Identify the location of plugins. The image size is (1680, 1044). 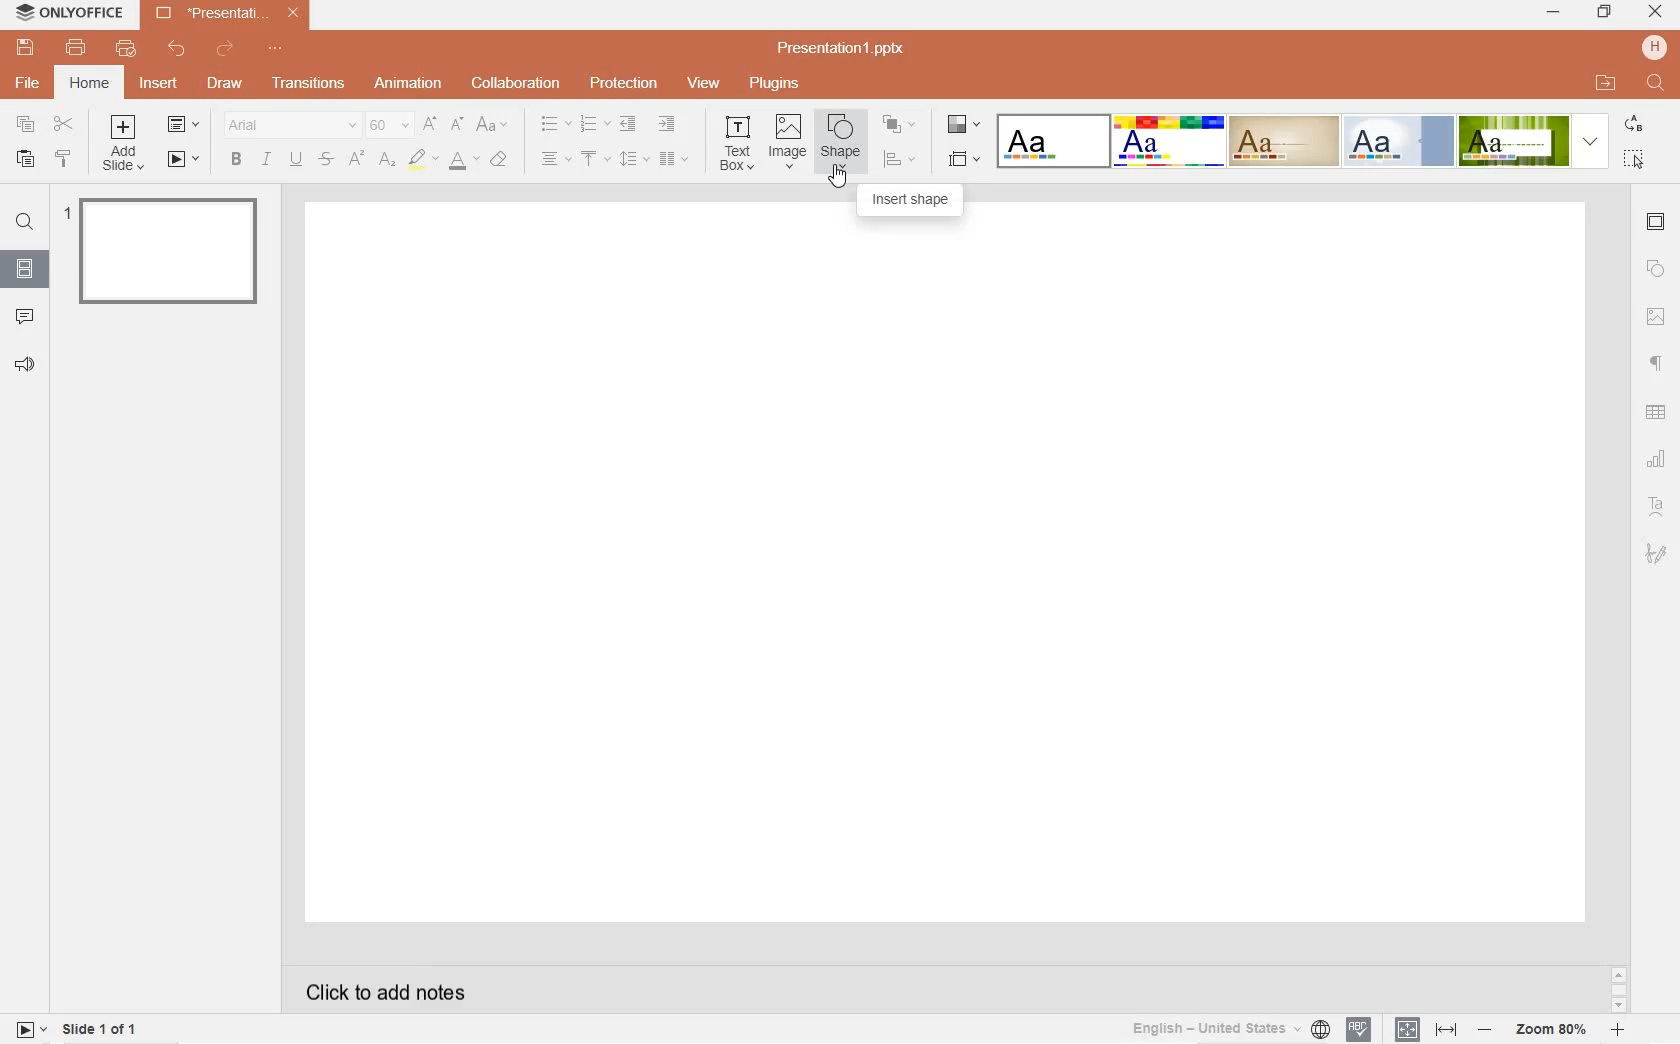
(773, 83).